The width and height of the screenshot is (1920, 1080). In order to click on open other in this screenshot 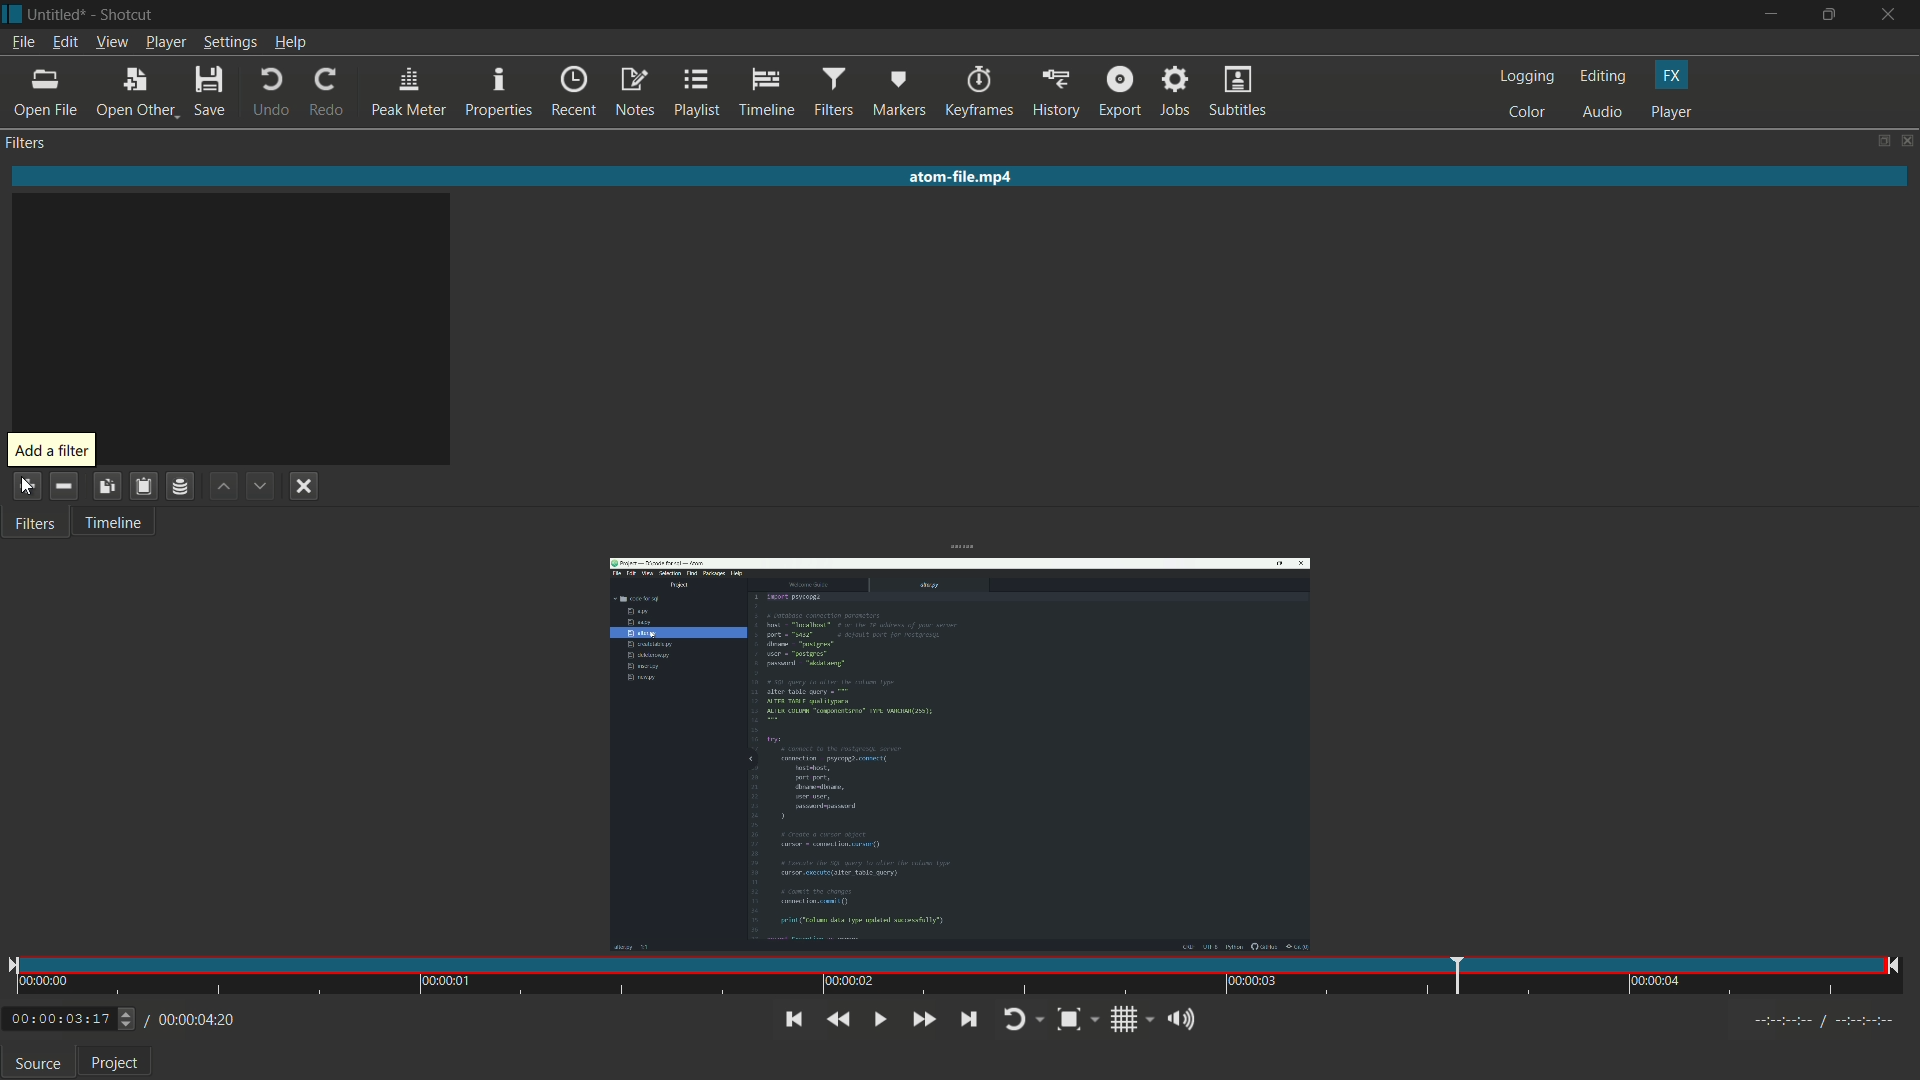, I will do `click(130, 93)`.